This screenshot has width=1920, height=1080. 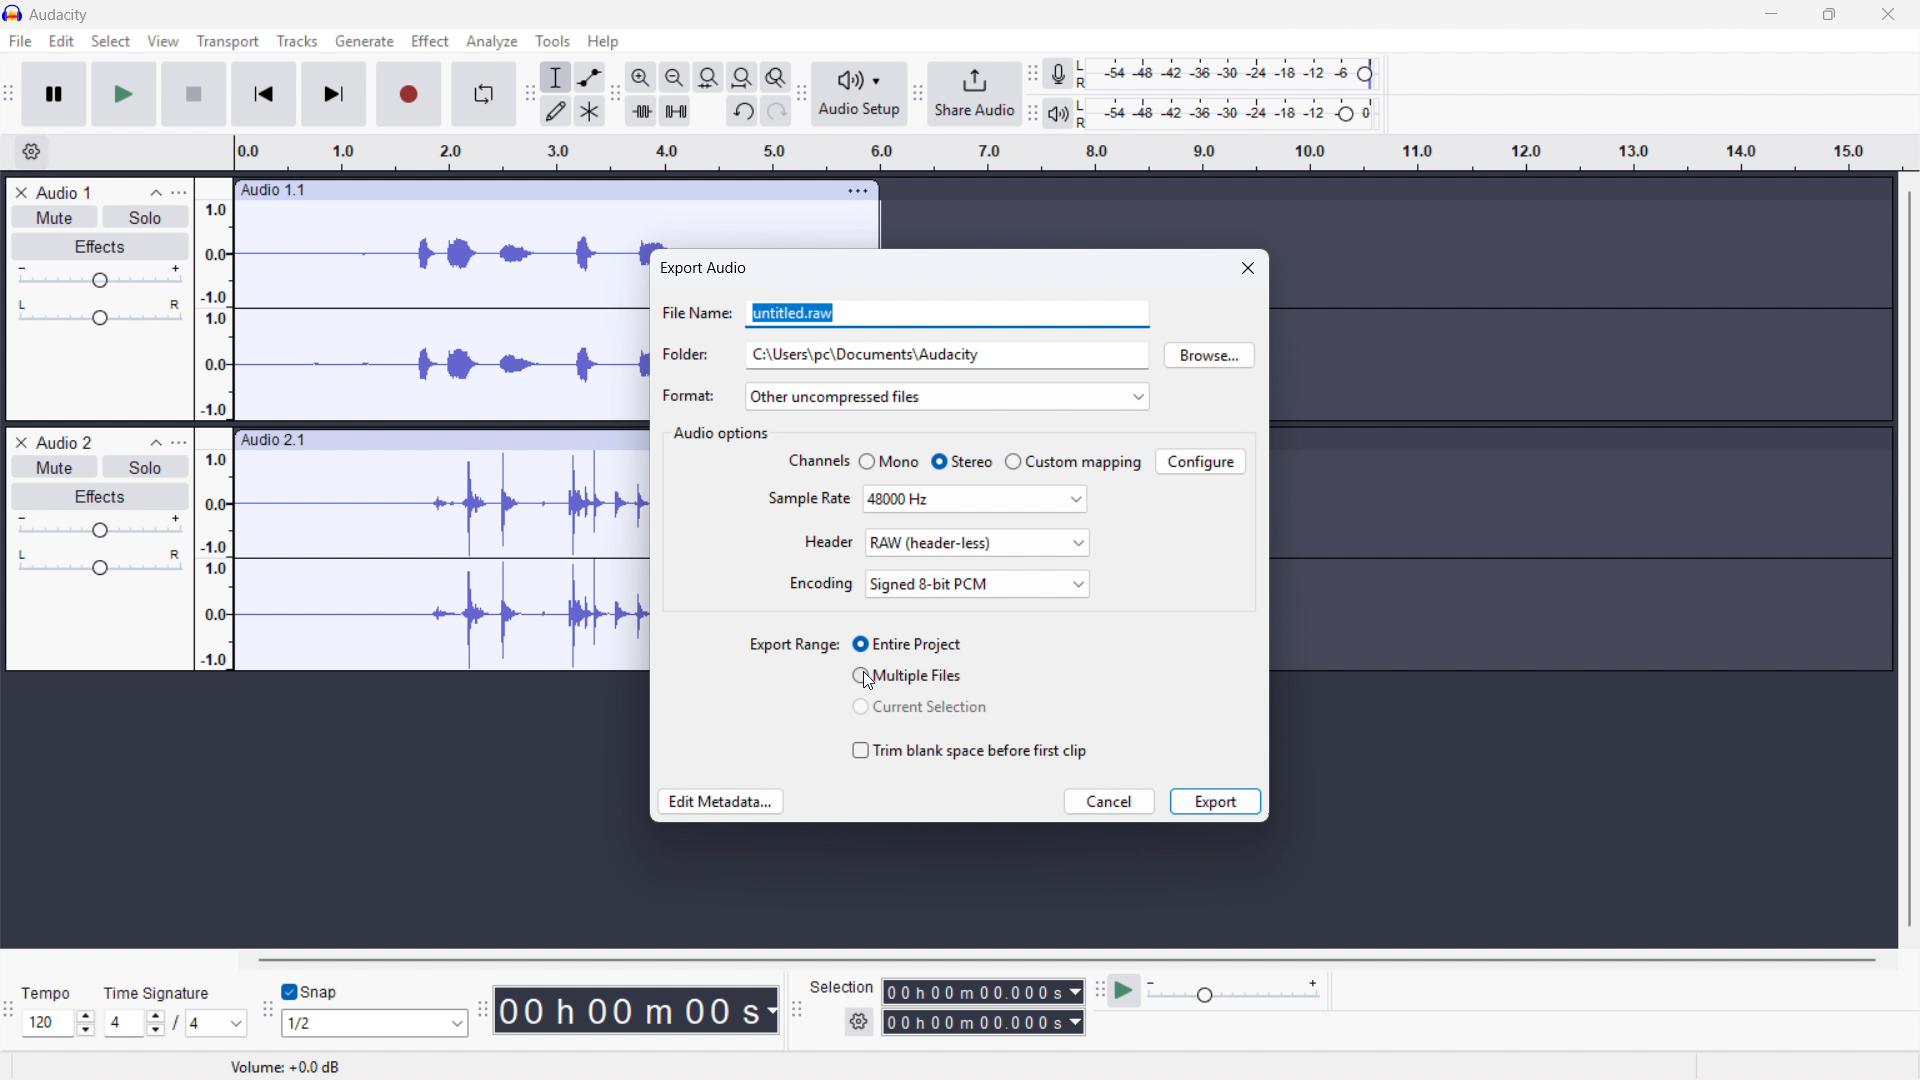 I want to click on Tracks  , so click(x=296, y=40).